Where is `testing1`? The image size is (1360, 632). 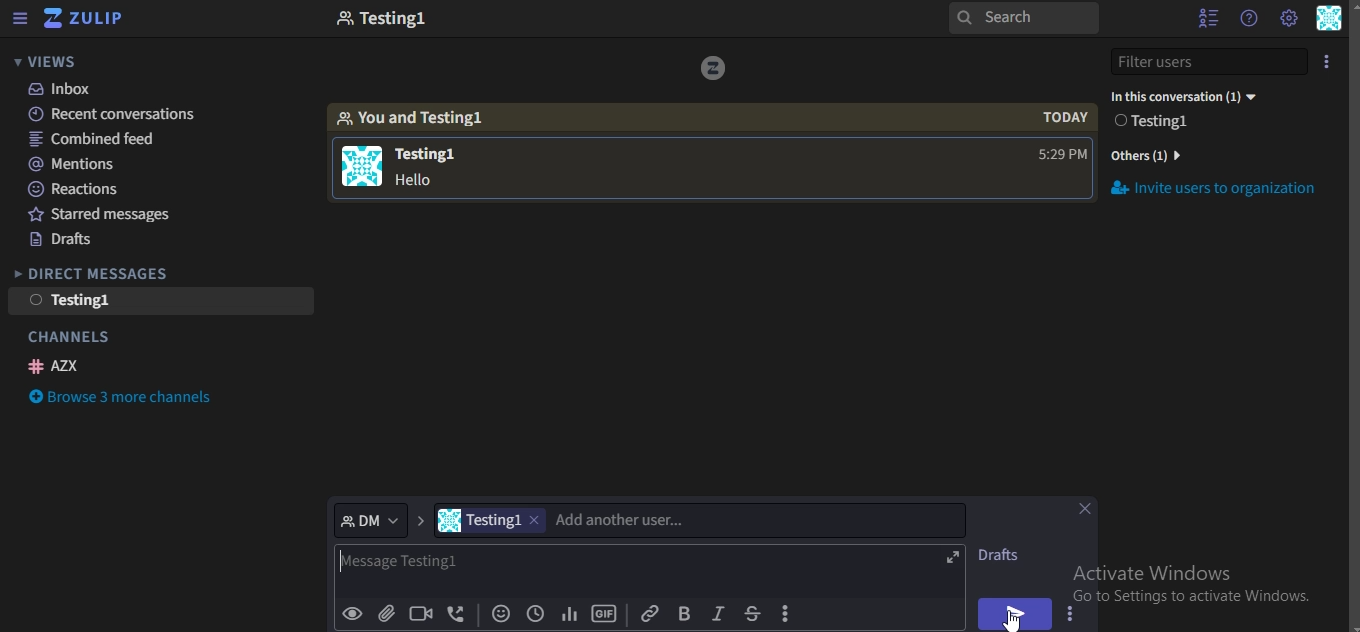
testing1 is located at coordinates (494, 520).